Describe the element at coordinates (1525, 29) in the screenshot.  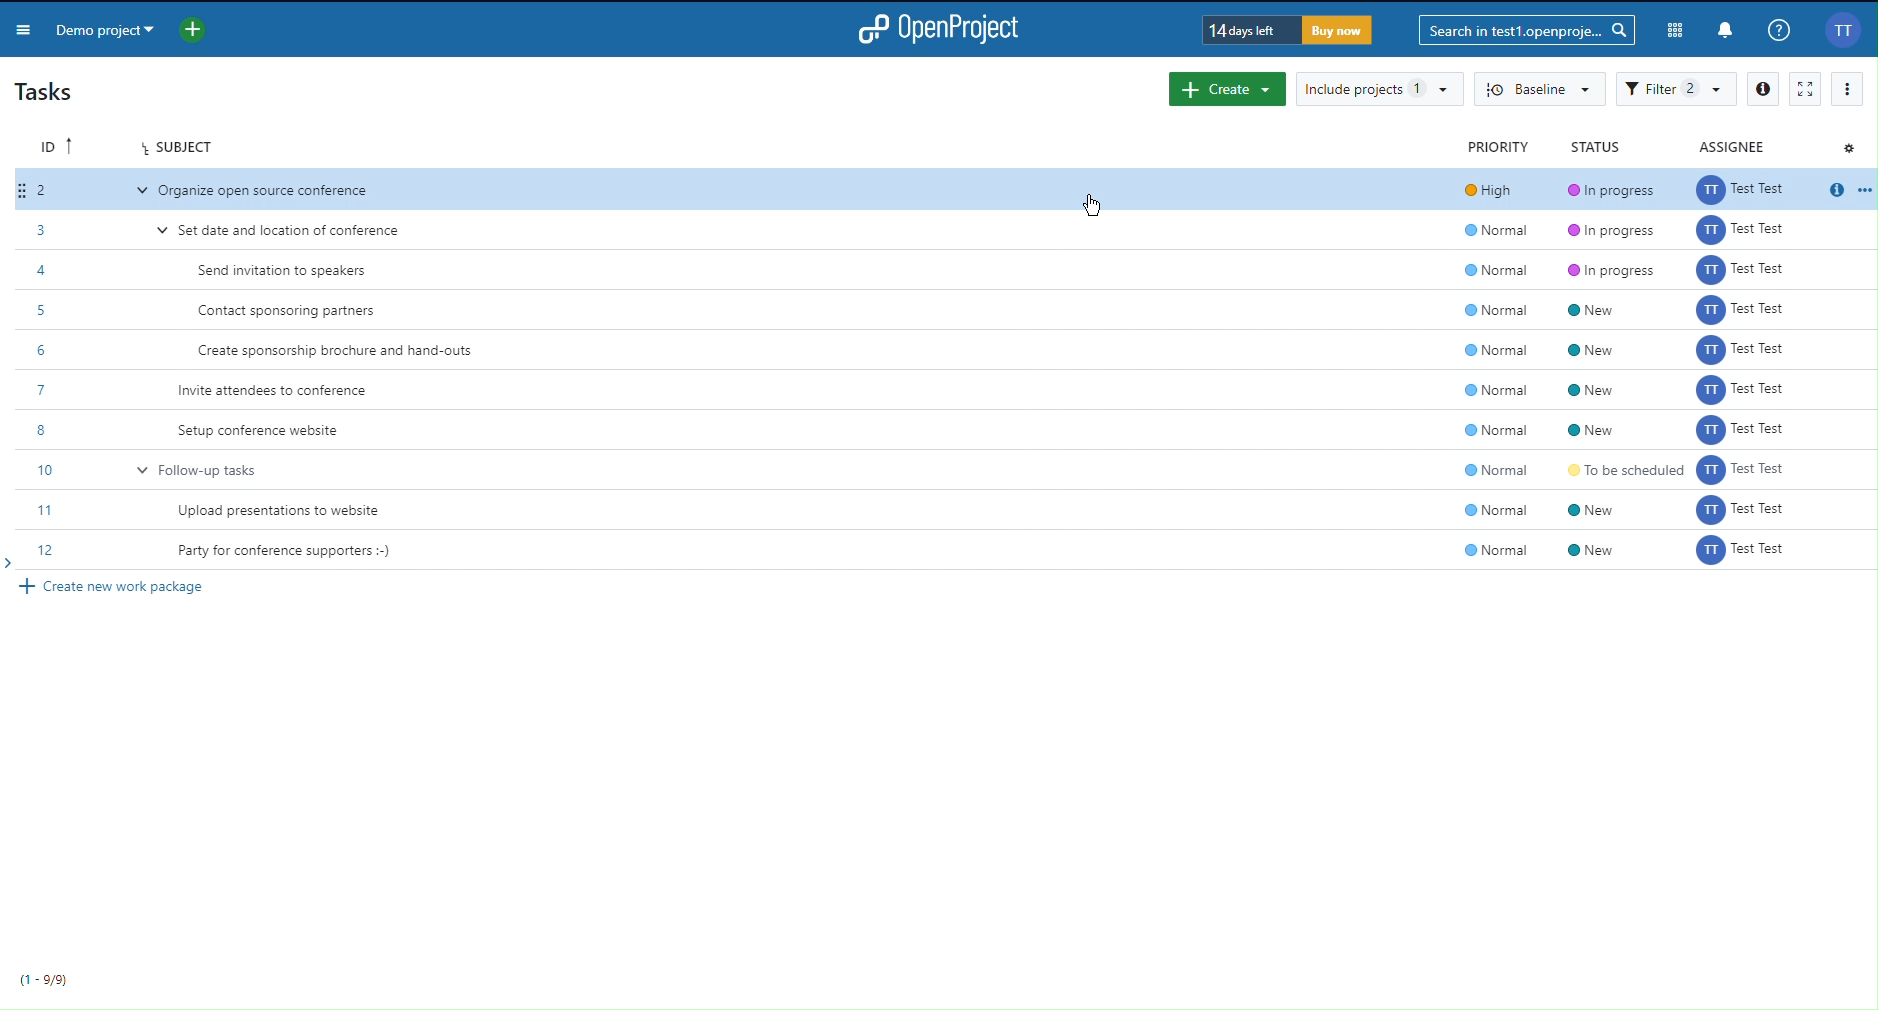
I see `Search bar` at that location.